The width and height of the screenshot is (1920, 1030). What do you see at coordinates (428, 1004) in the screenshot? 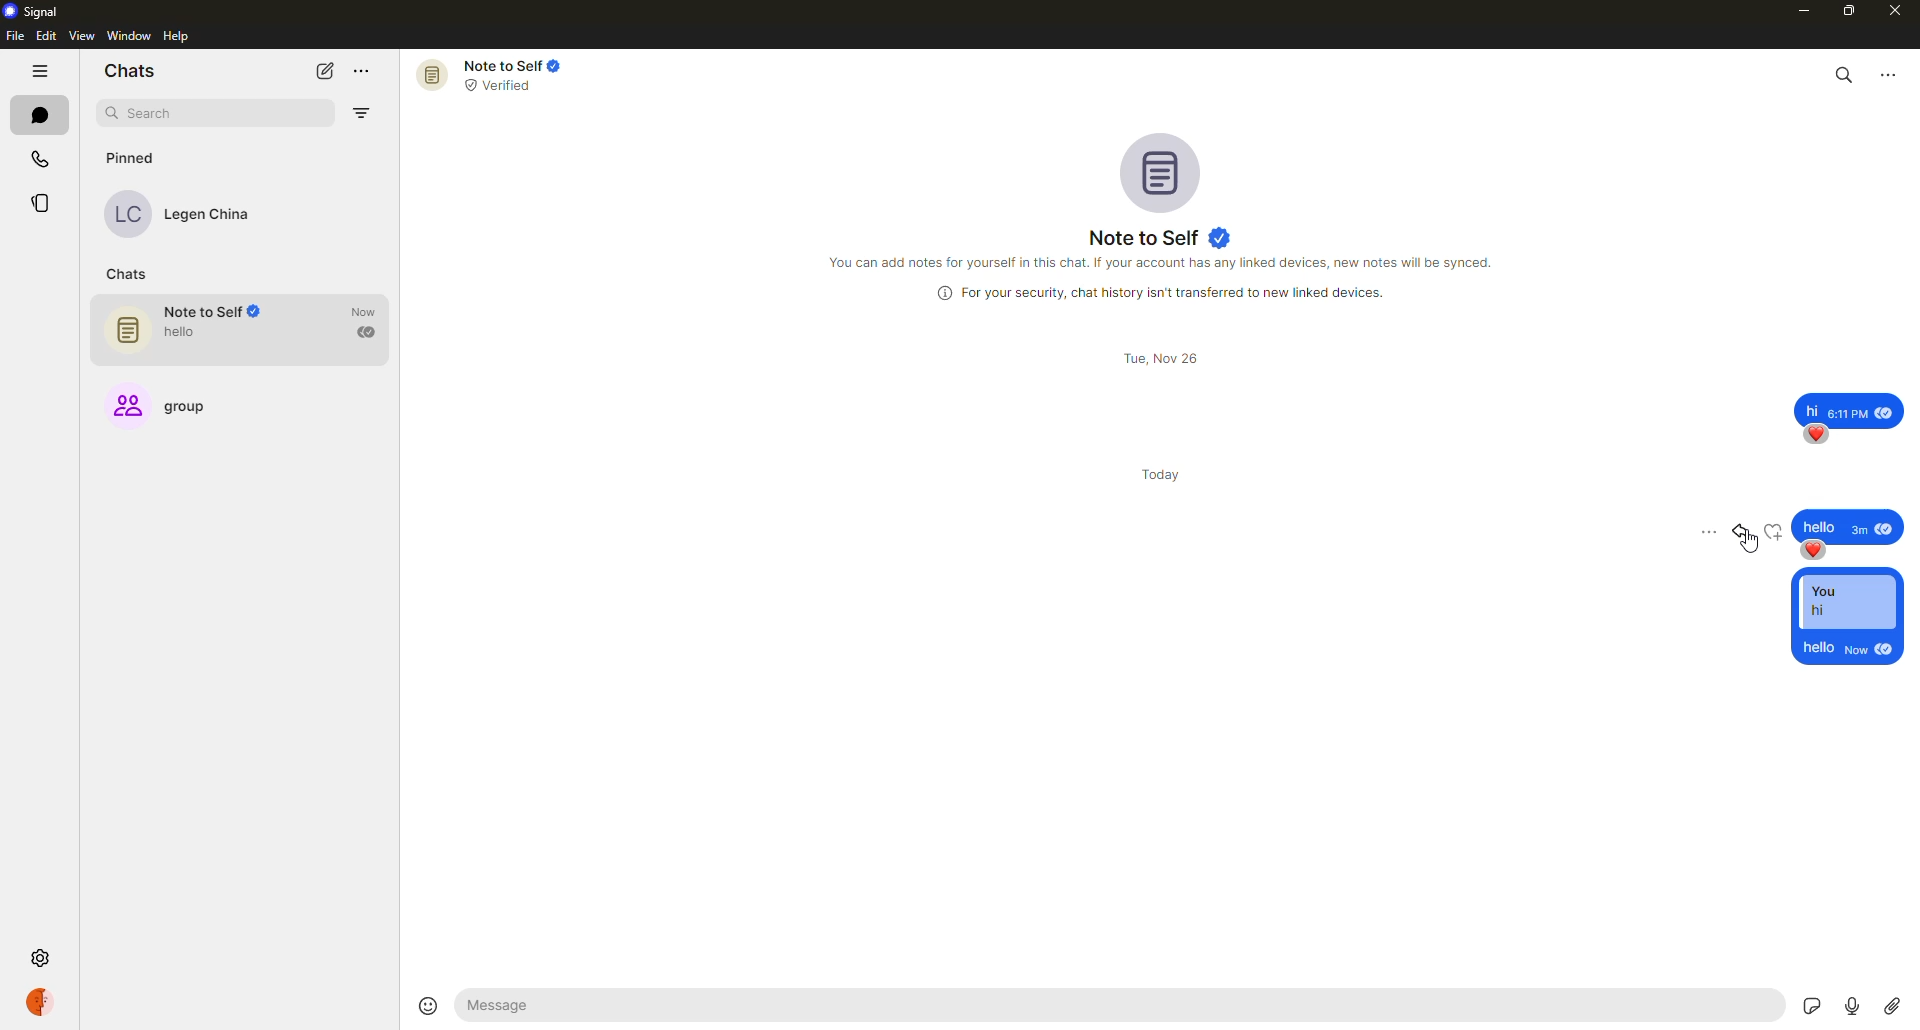
I see `emoji` at bounding box center [428, 1004].